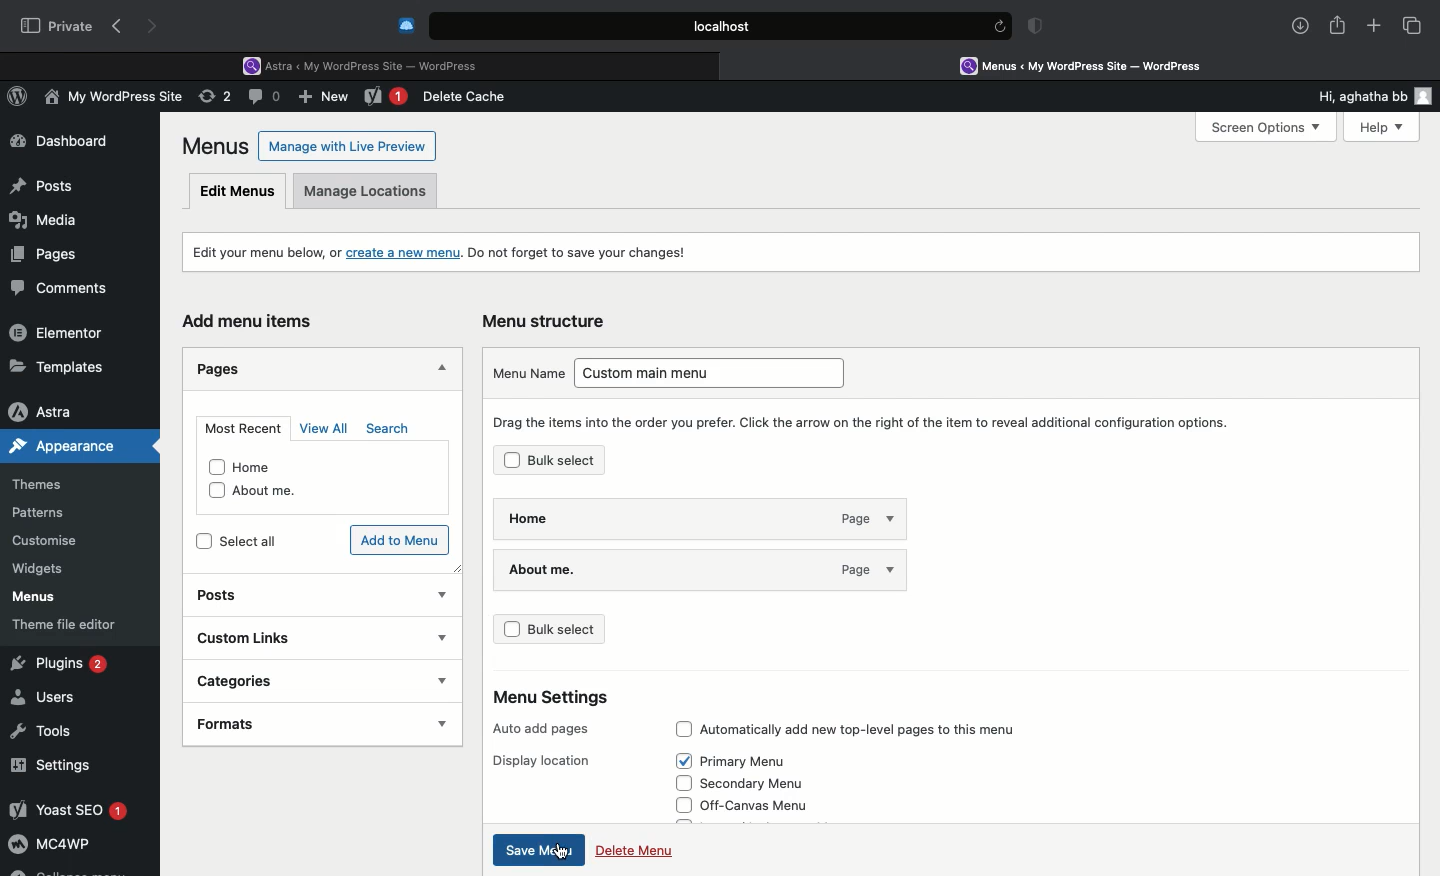 The width and height of the screenshot is (1440, 876). What do you see at coordinates (439, 370) in the screenshot?
I see `Hide` at bounding box center [439, 370].